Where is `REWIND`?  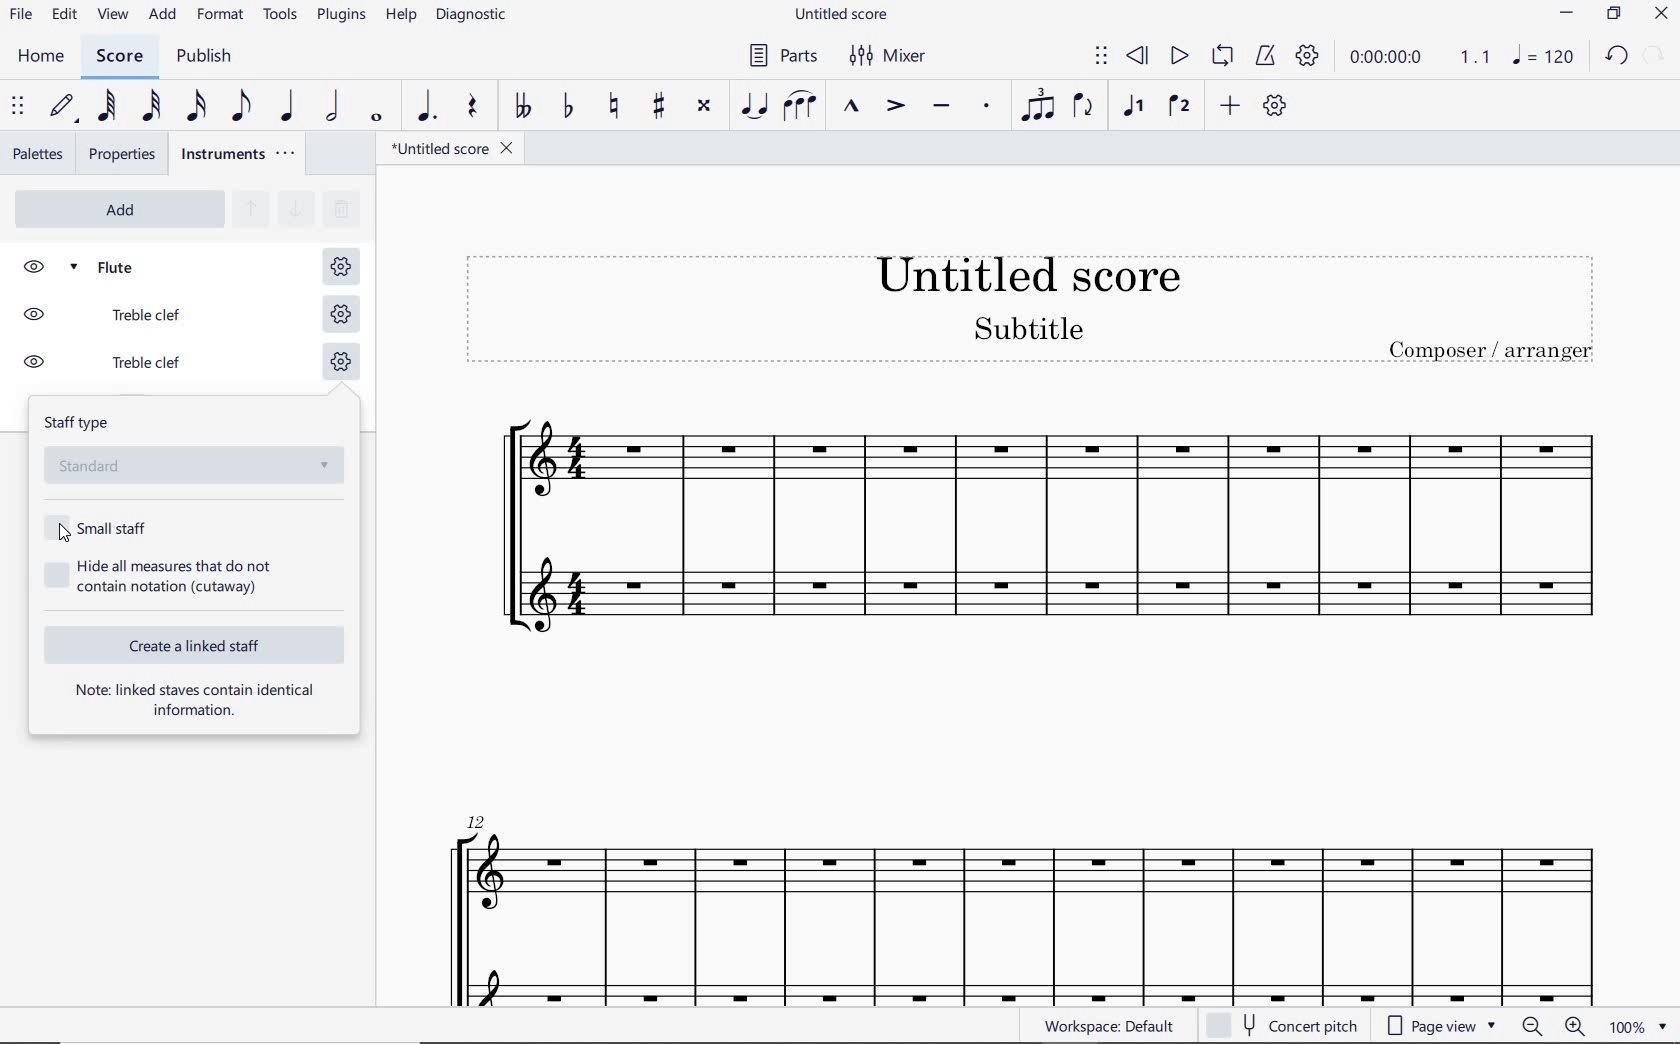 REWIND is located at coordinates (1138, 56).